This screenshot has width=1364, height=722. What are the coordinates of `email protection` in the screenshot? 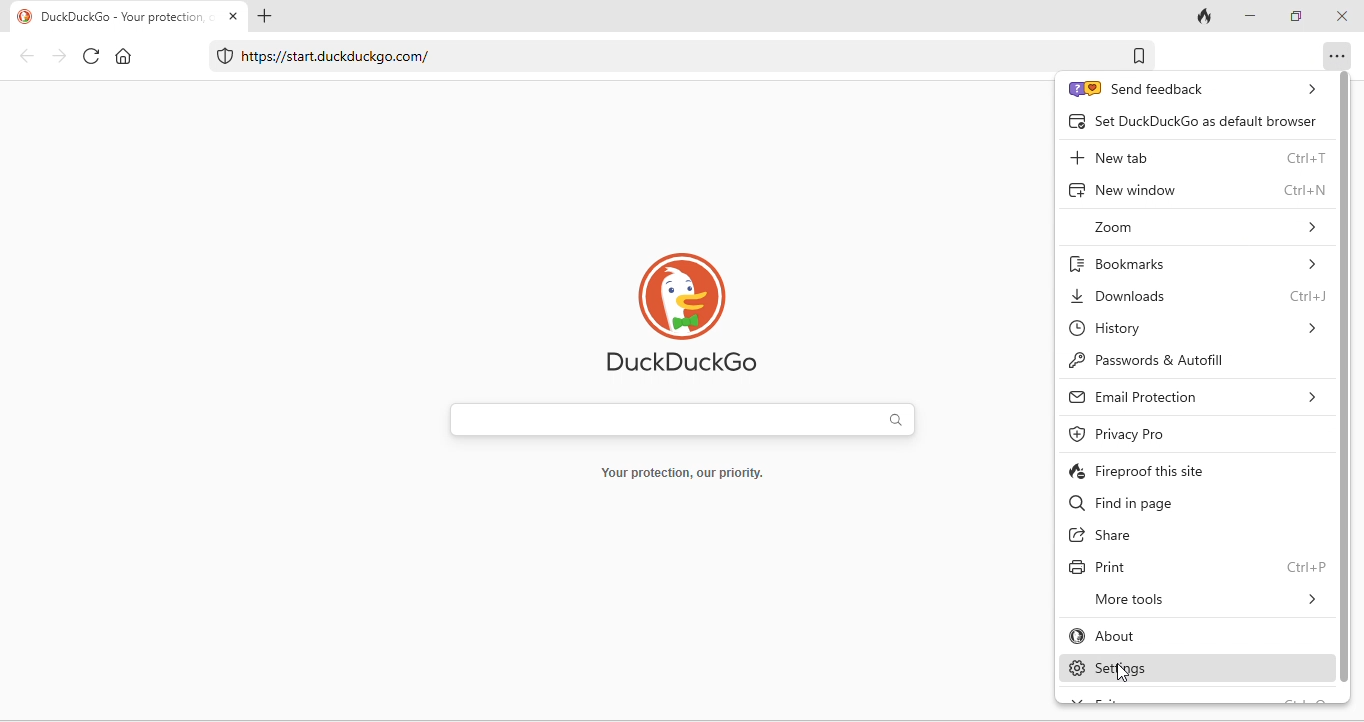 It's located at (1197, 398).